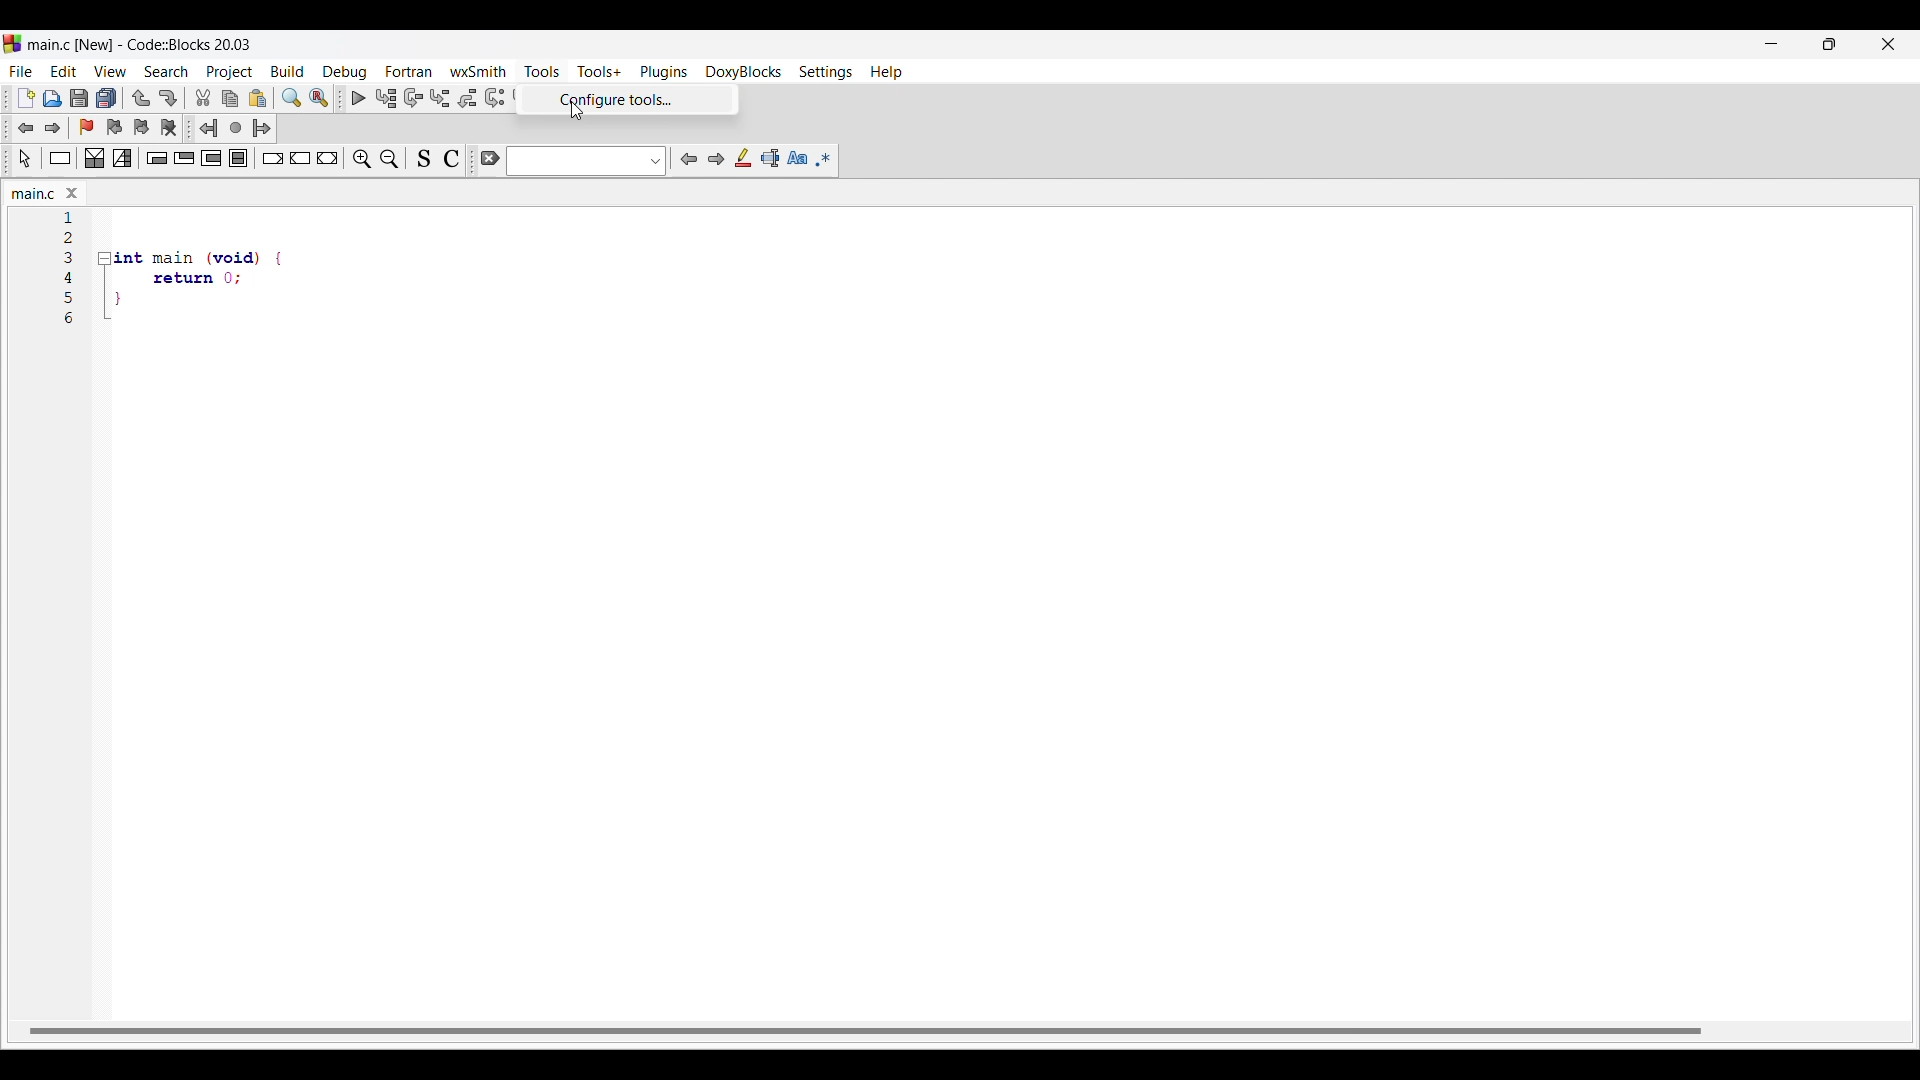  Describe the element at coordinates (358, 98) in the screenshot. I see `Debug/Continue` at that location.